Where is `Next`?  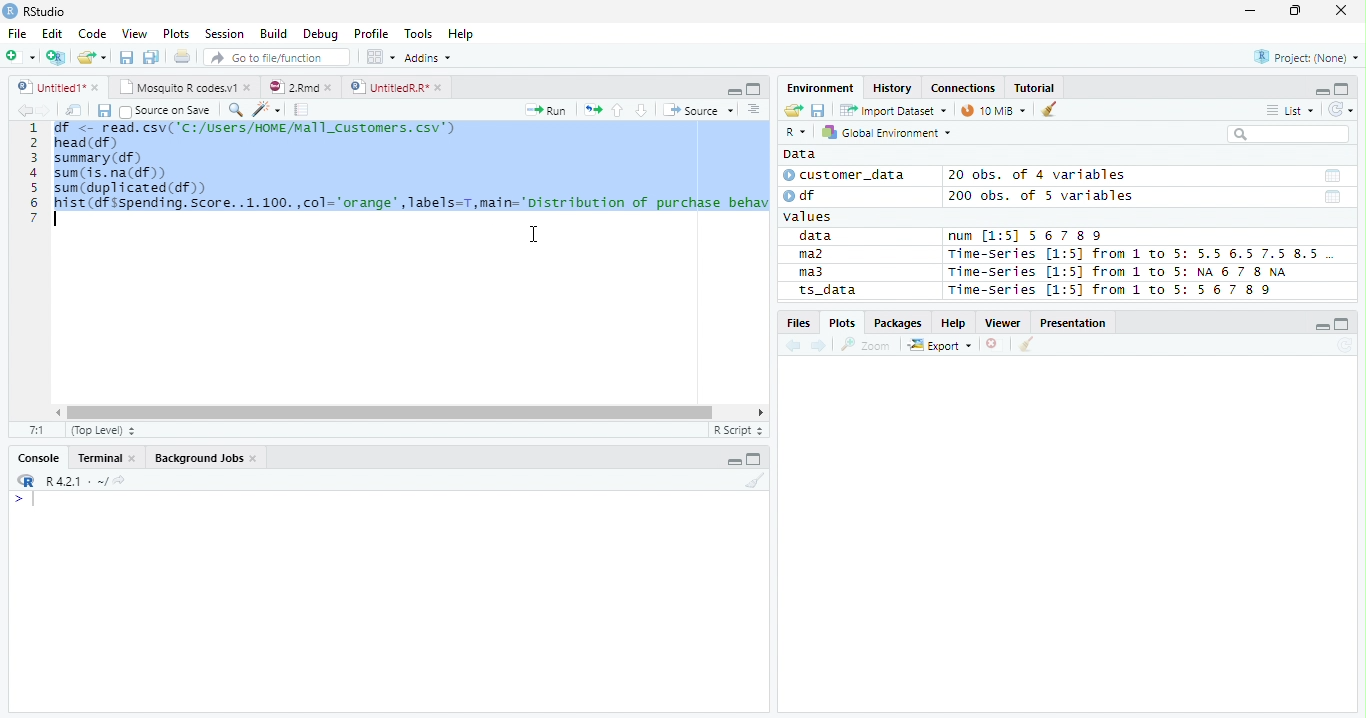
Next is located at coordinates (45, 111).